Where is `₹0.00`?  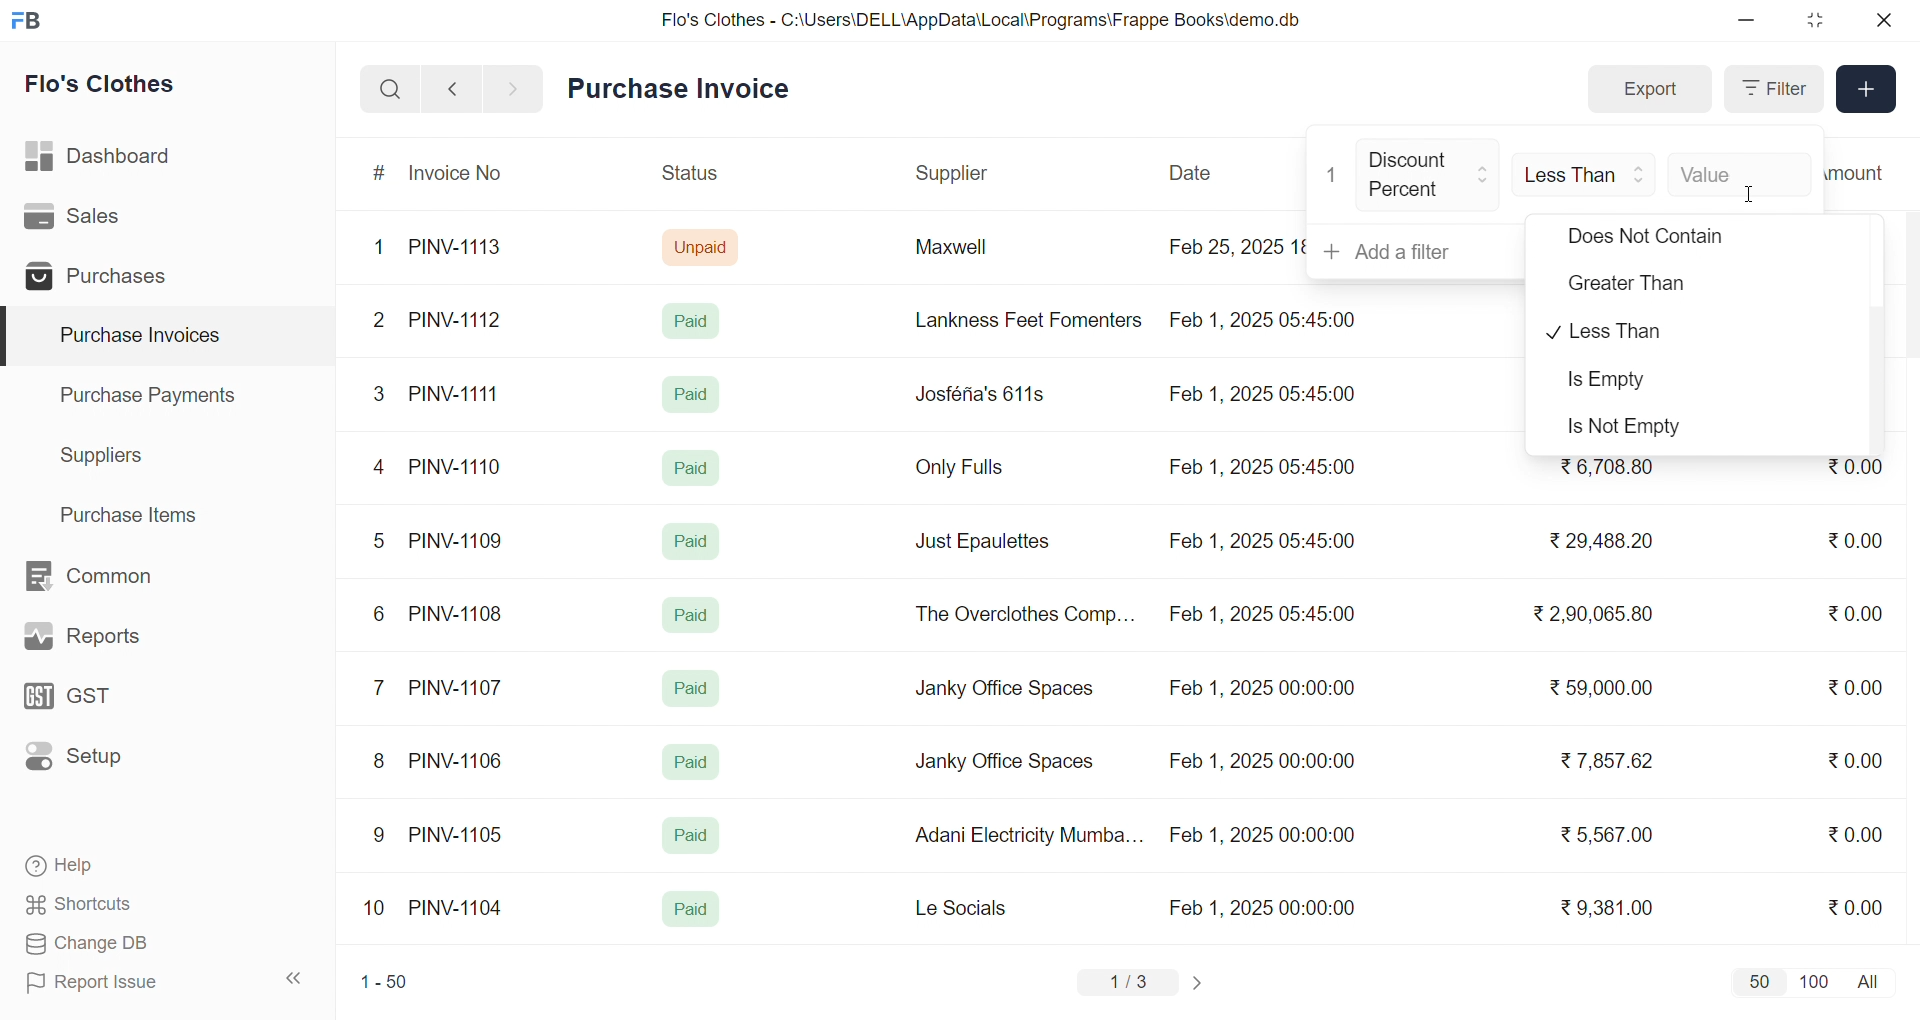
₹0.00 is located at coordinates (1844, 541).